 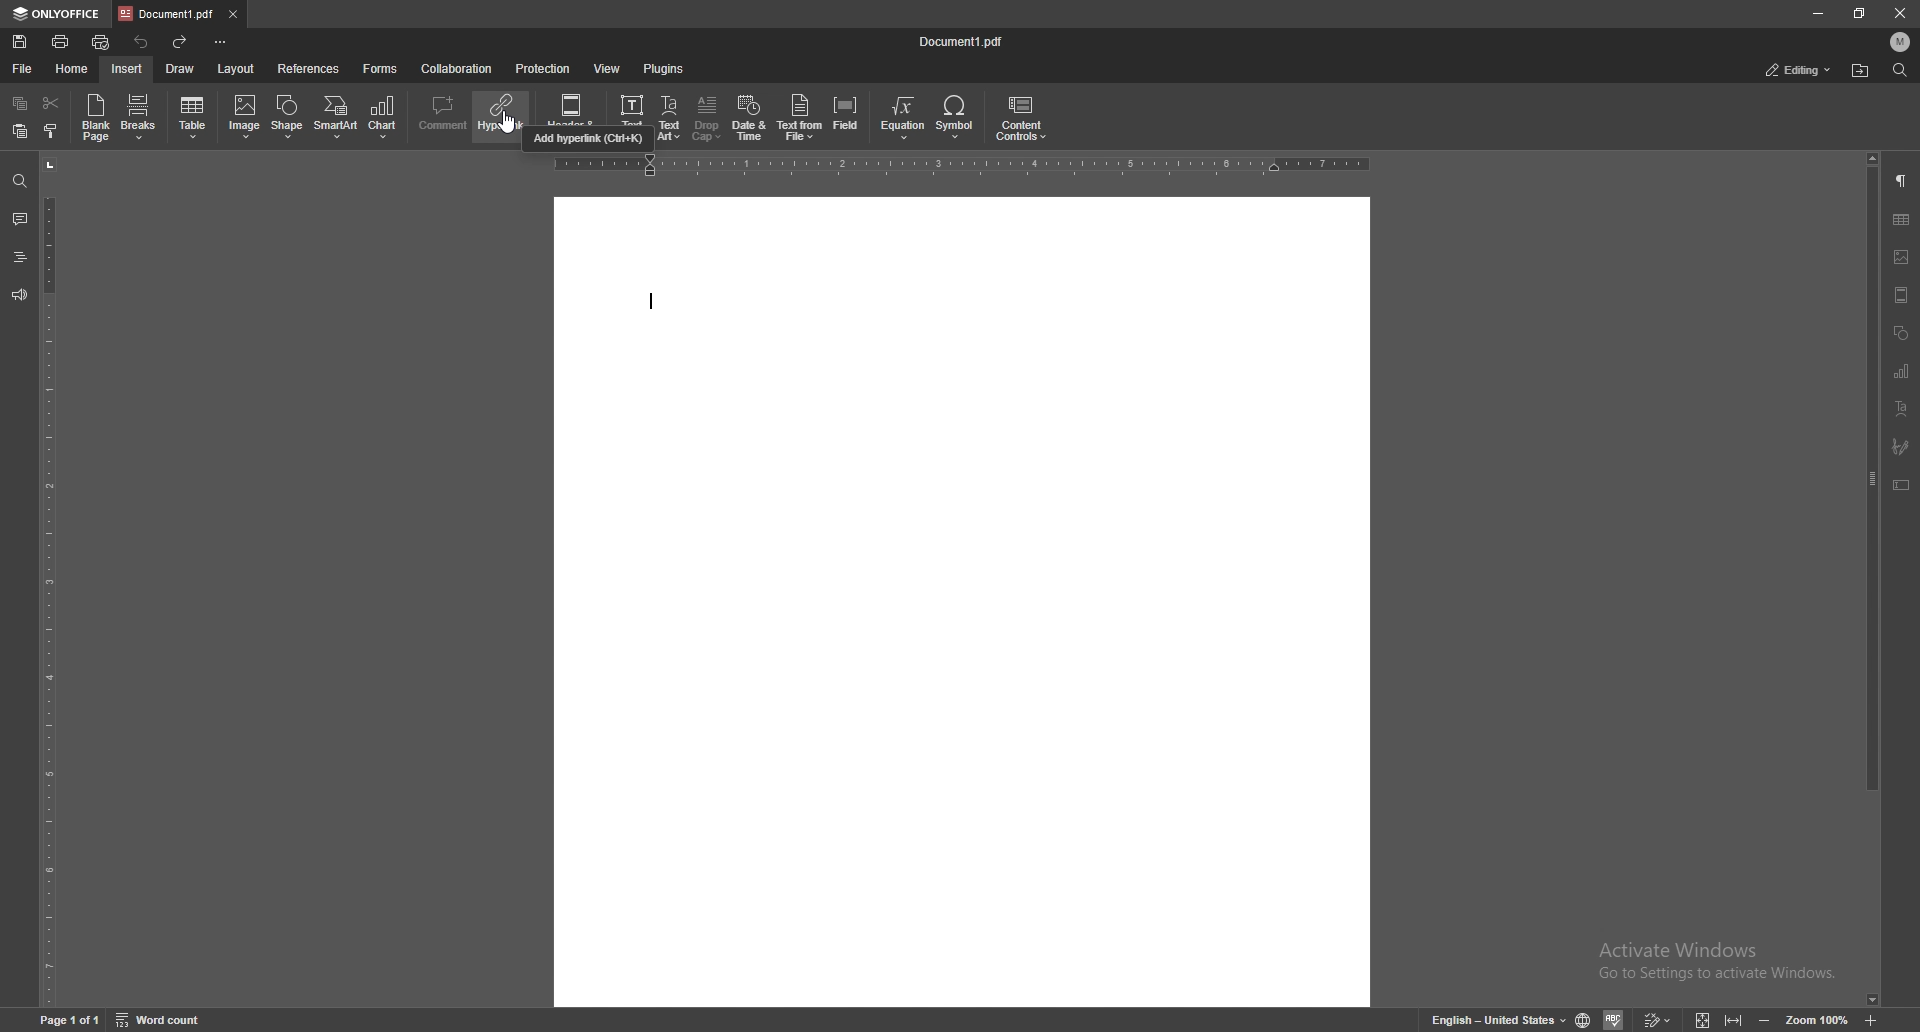 What do you see at coordinates (52, 103) in the screenshot?
I see `cut` at bounding box center [52, 103].